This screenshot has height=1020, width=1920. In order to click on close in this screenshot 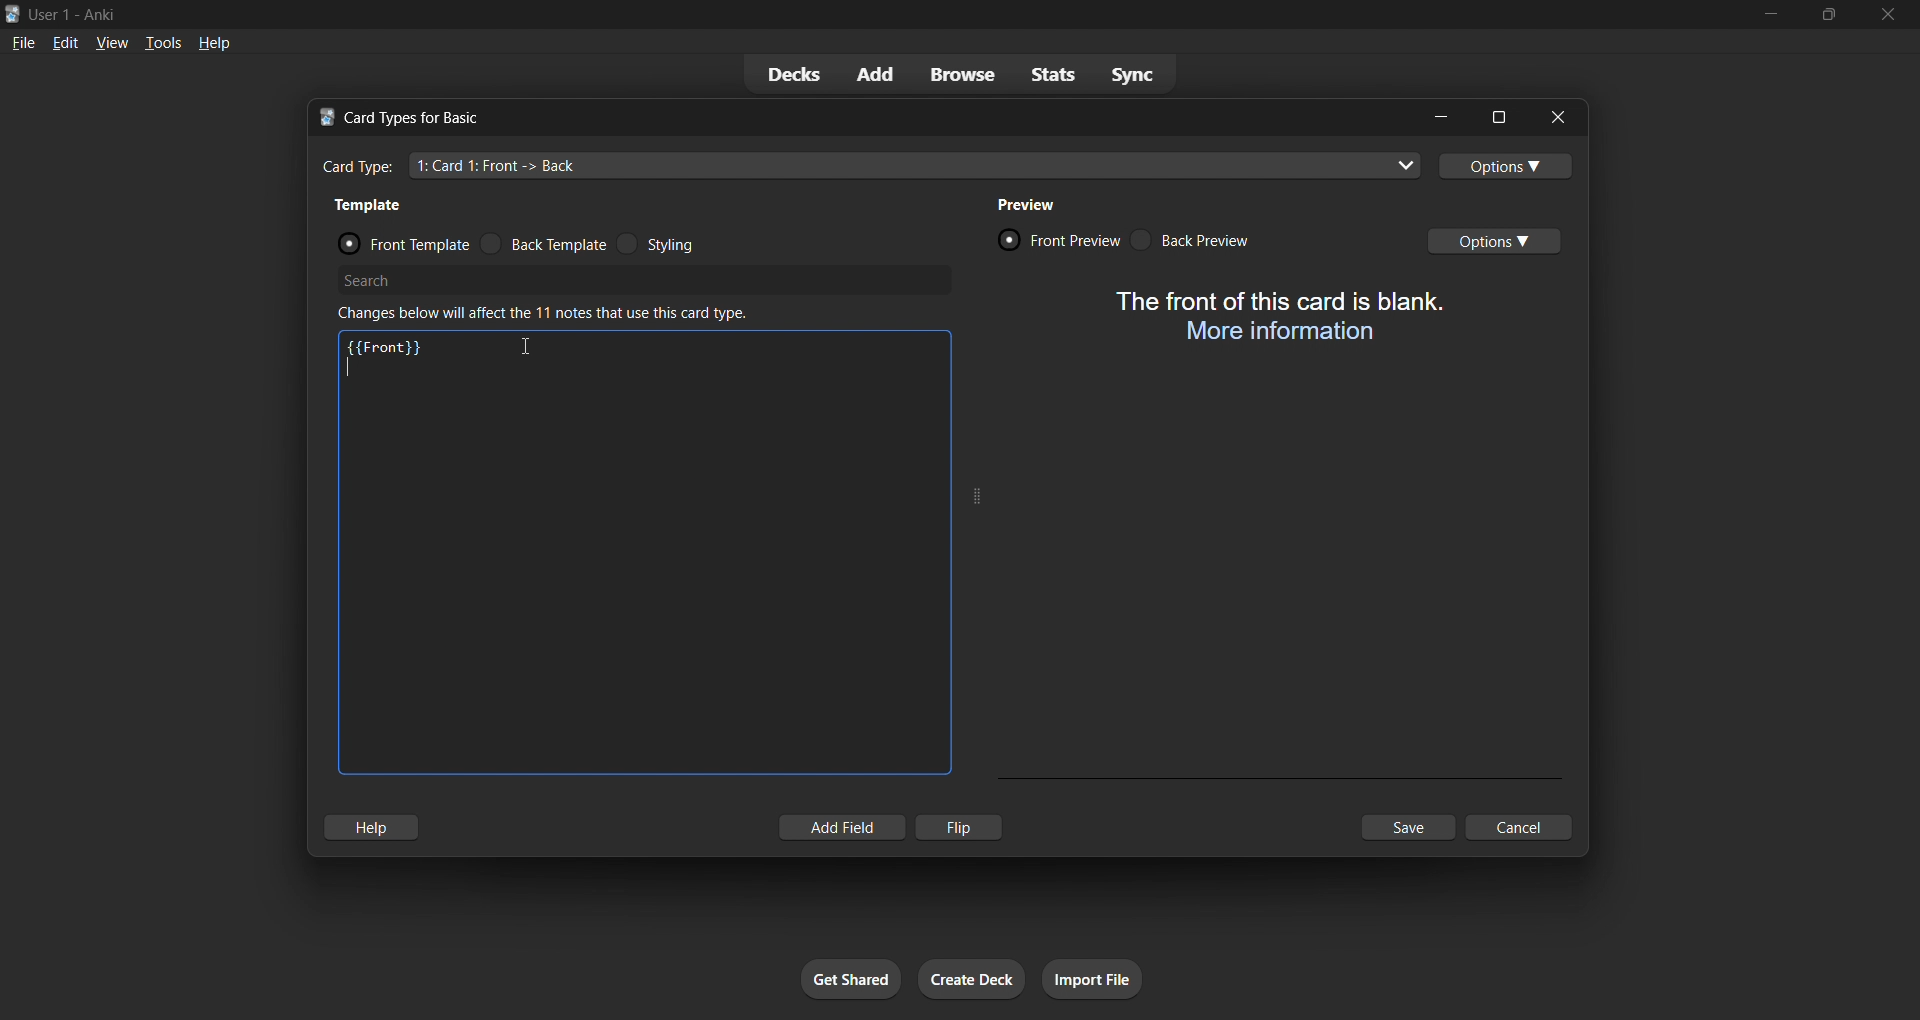, I will do `click(1888, 15)`.